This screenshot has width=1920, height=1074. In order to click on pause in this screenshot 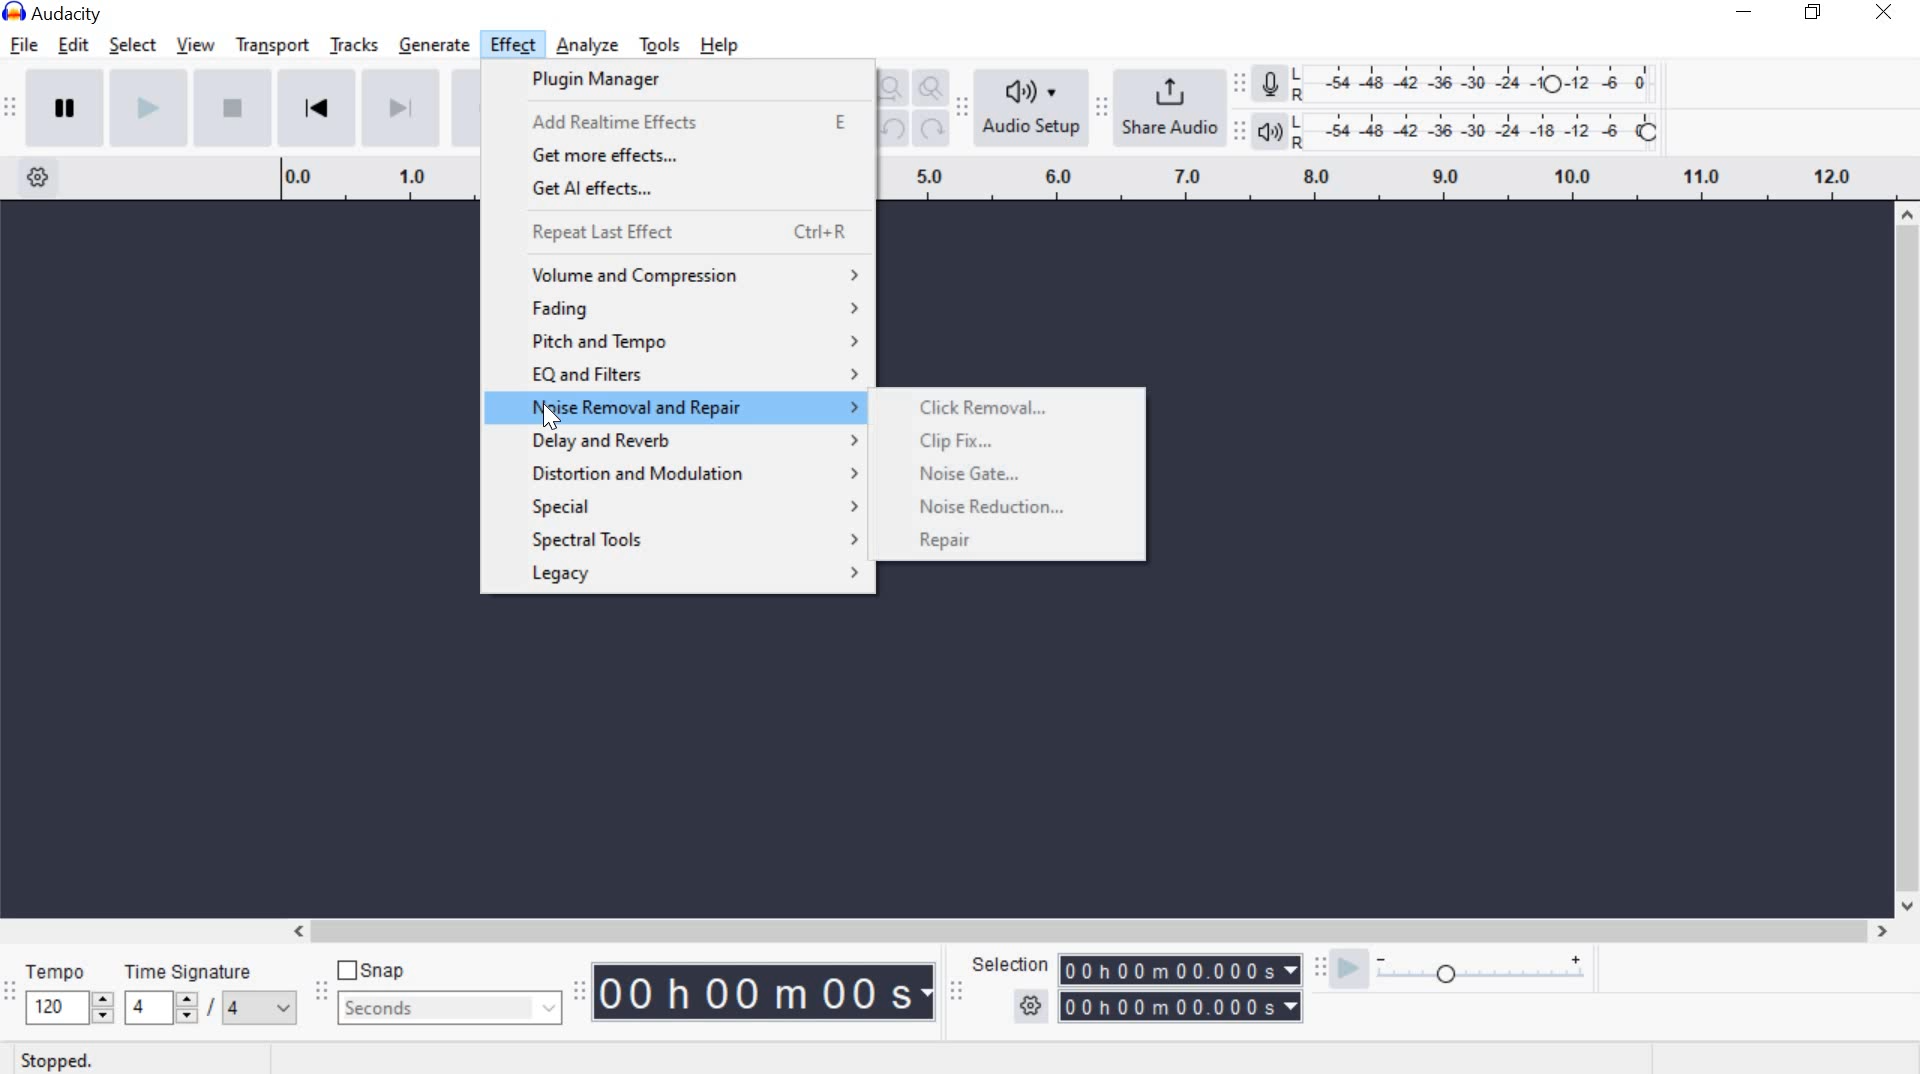, I will do `click(67, 111)`.